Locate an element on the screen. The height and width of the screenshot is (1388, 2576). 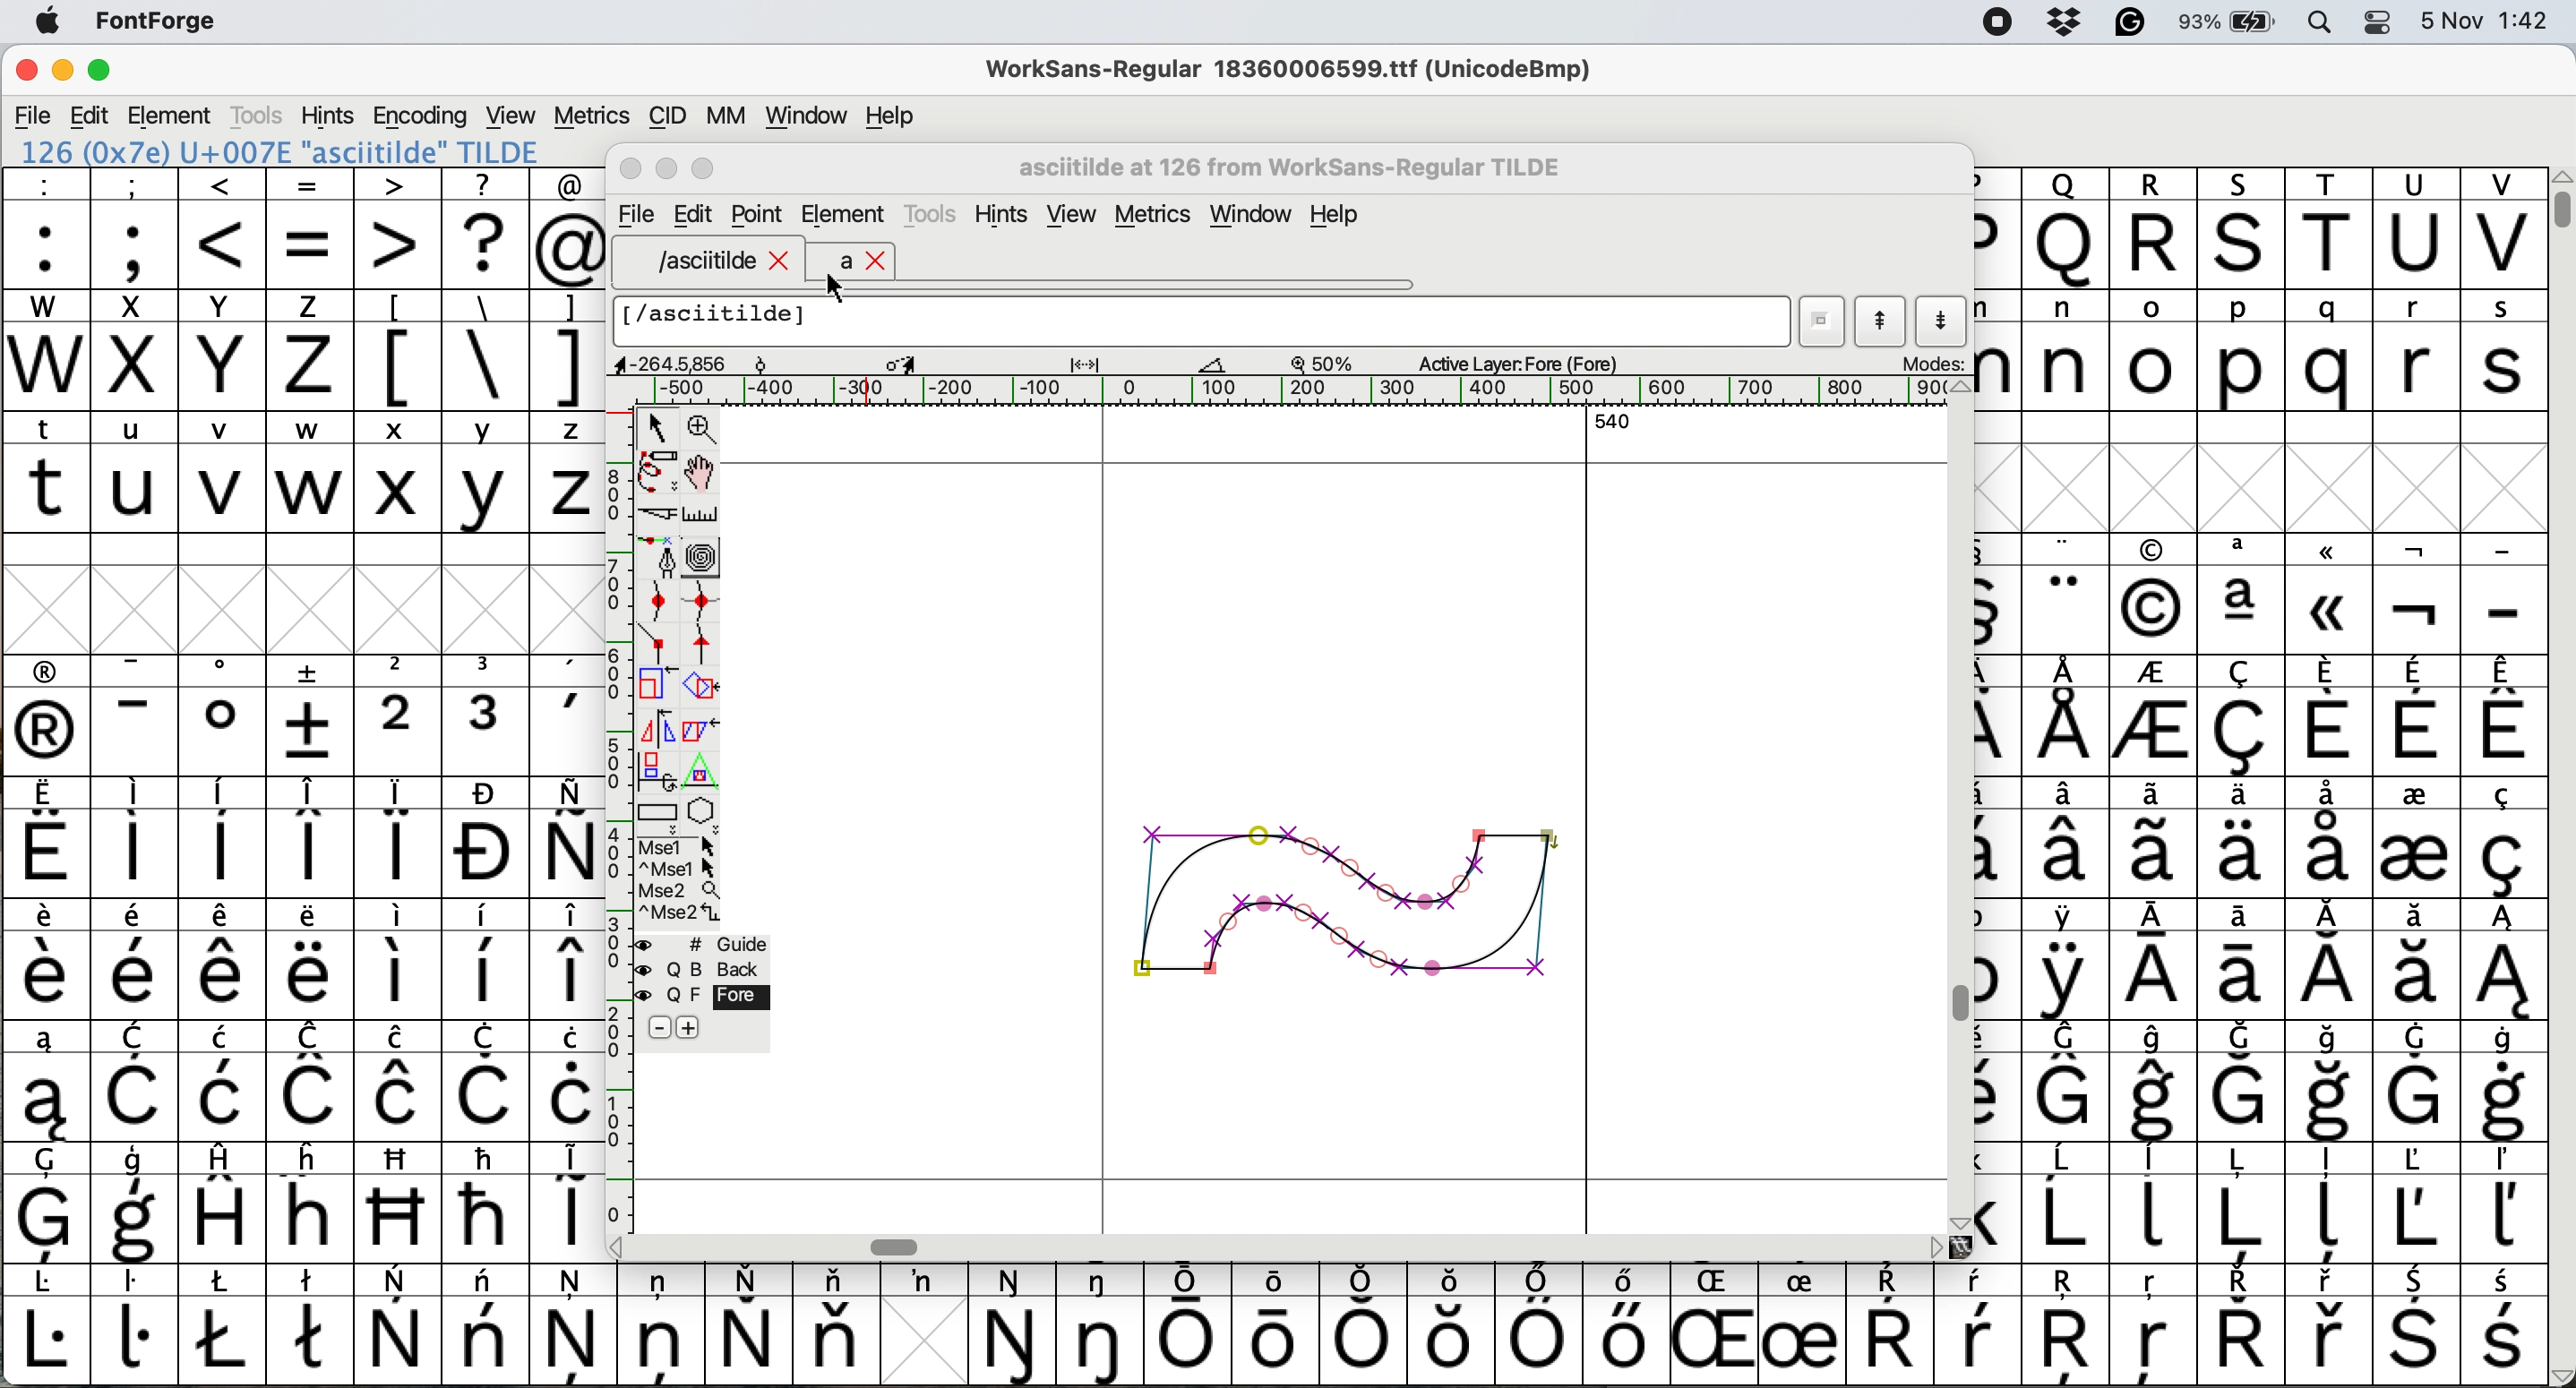
symbol is located at coordinates (487, 838).